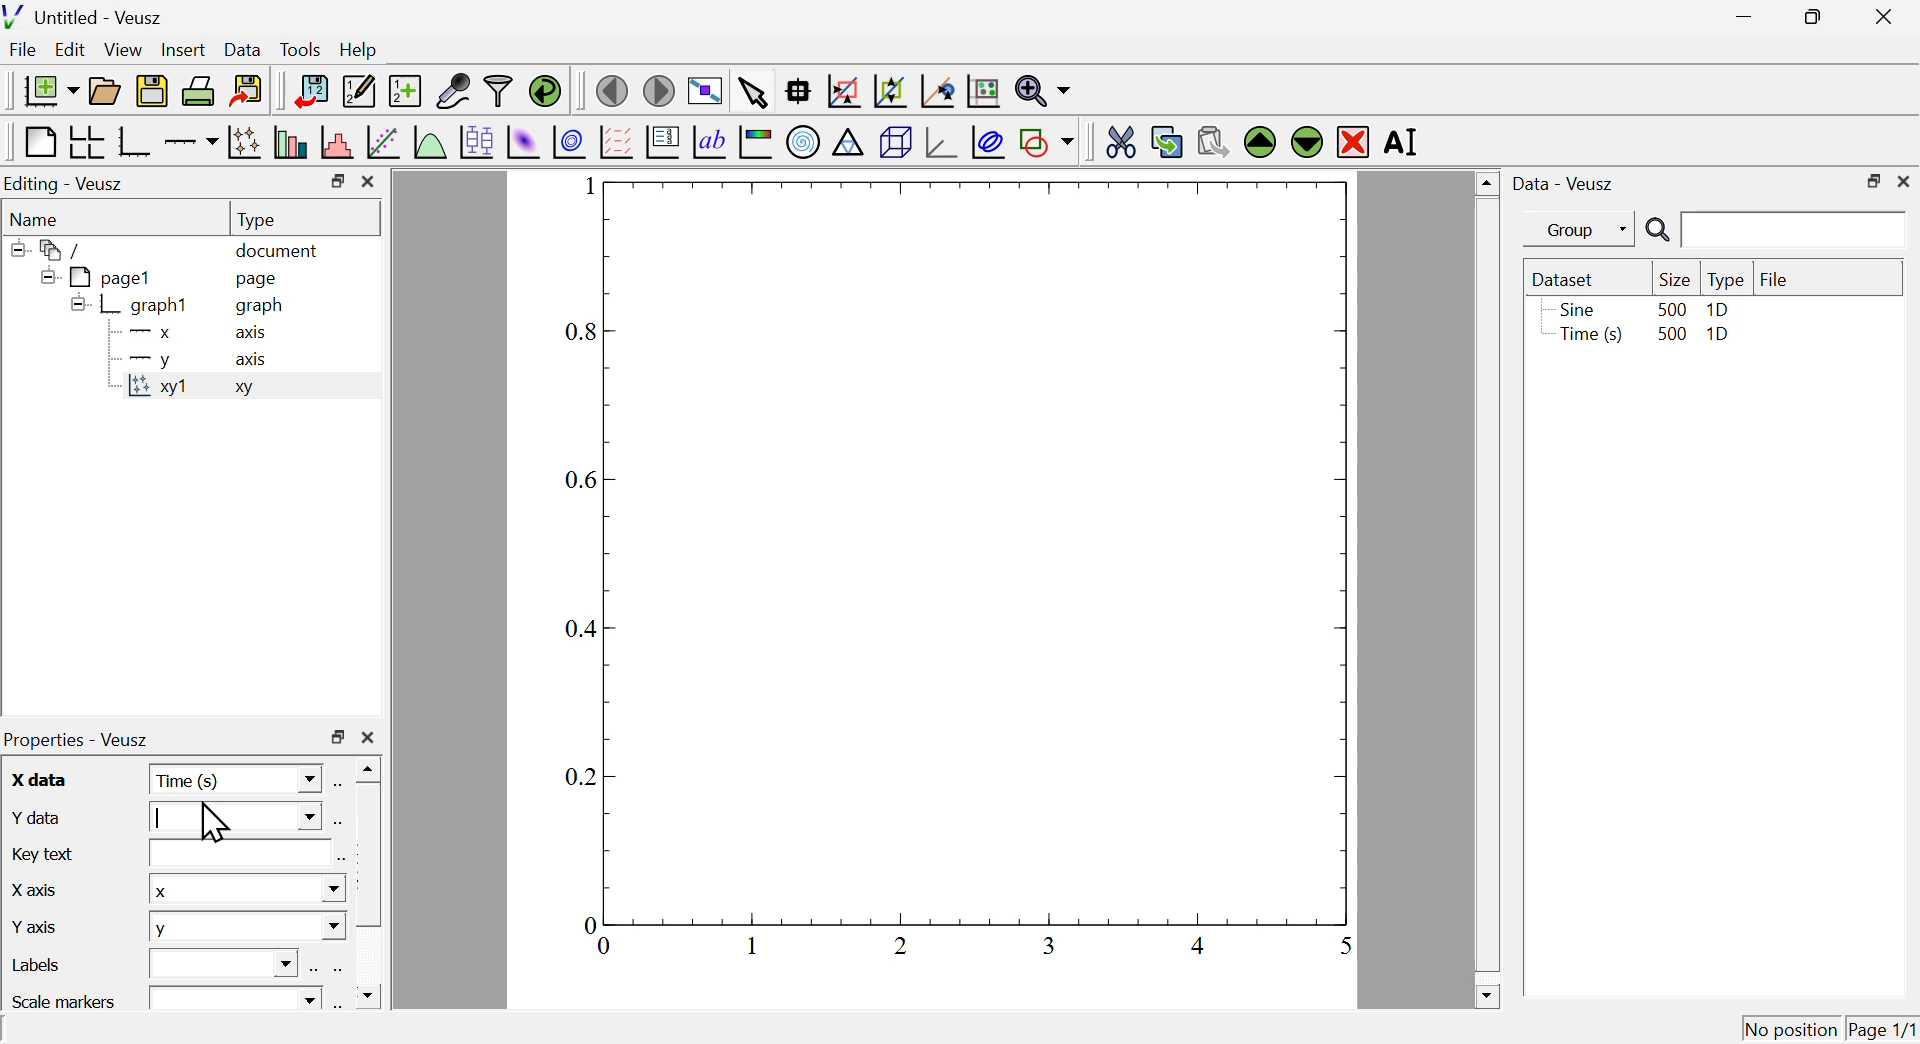 The height and width of the screenshot is (1044, 1920). Describe the element at coordinates (939, 91) in the screenshot. I see `recenter graph axes` at that location.